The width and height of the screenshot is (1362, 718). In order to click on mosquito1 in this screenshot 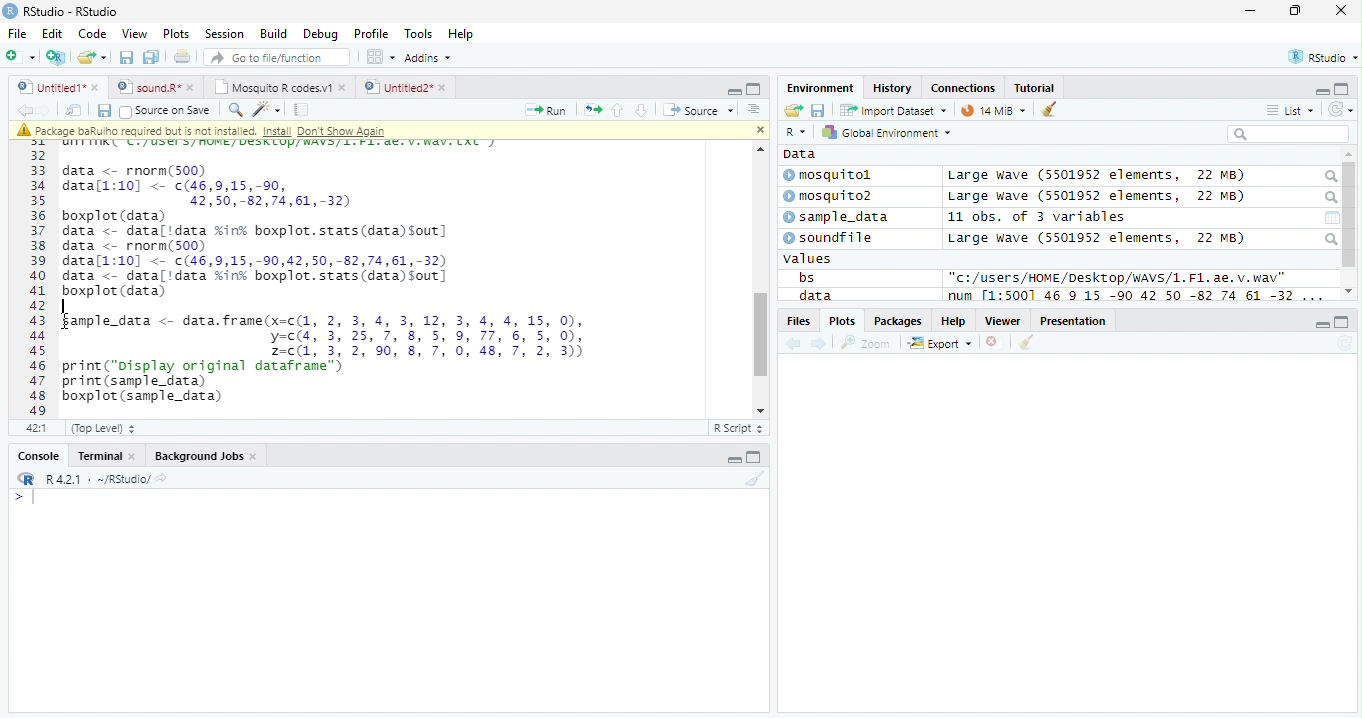, I will do `click(831, 176)`.